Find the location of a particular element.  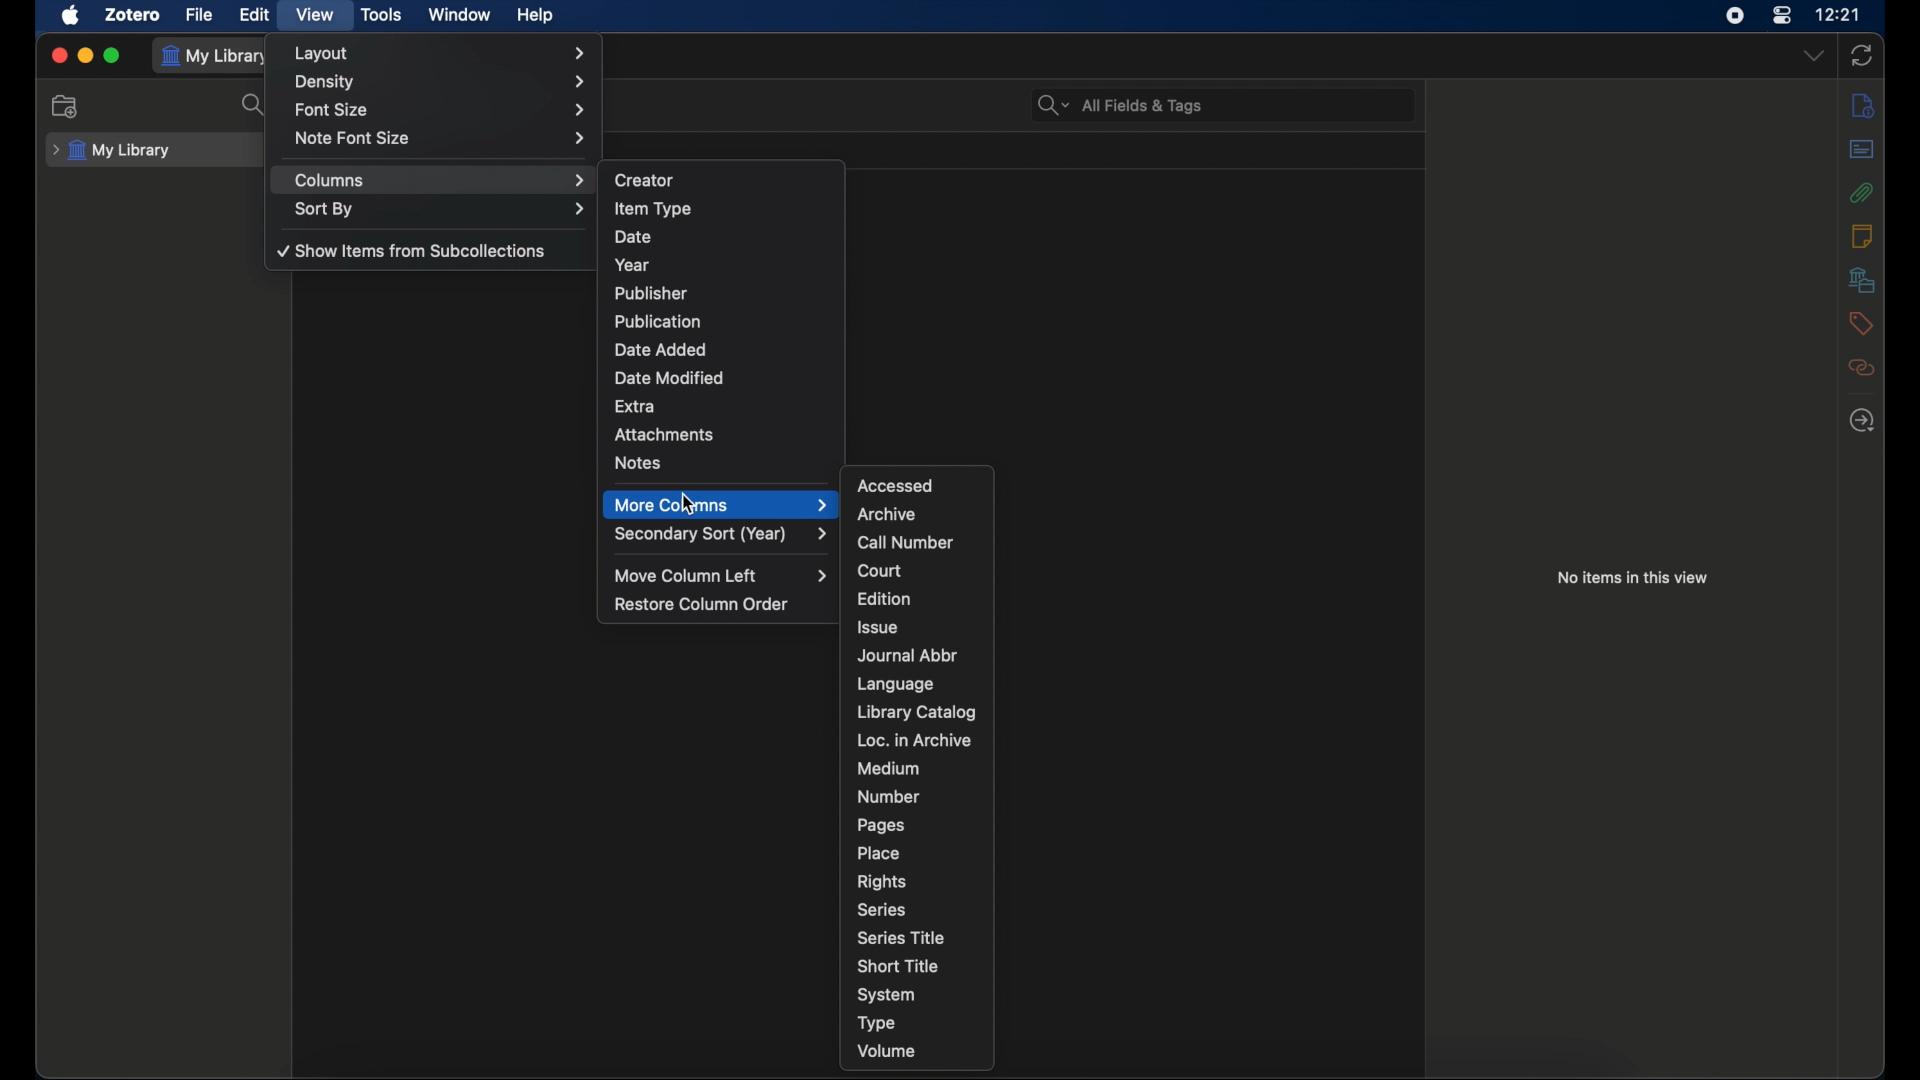

year is located at coordinates (632, 266).